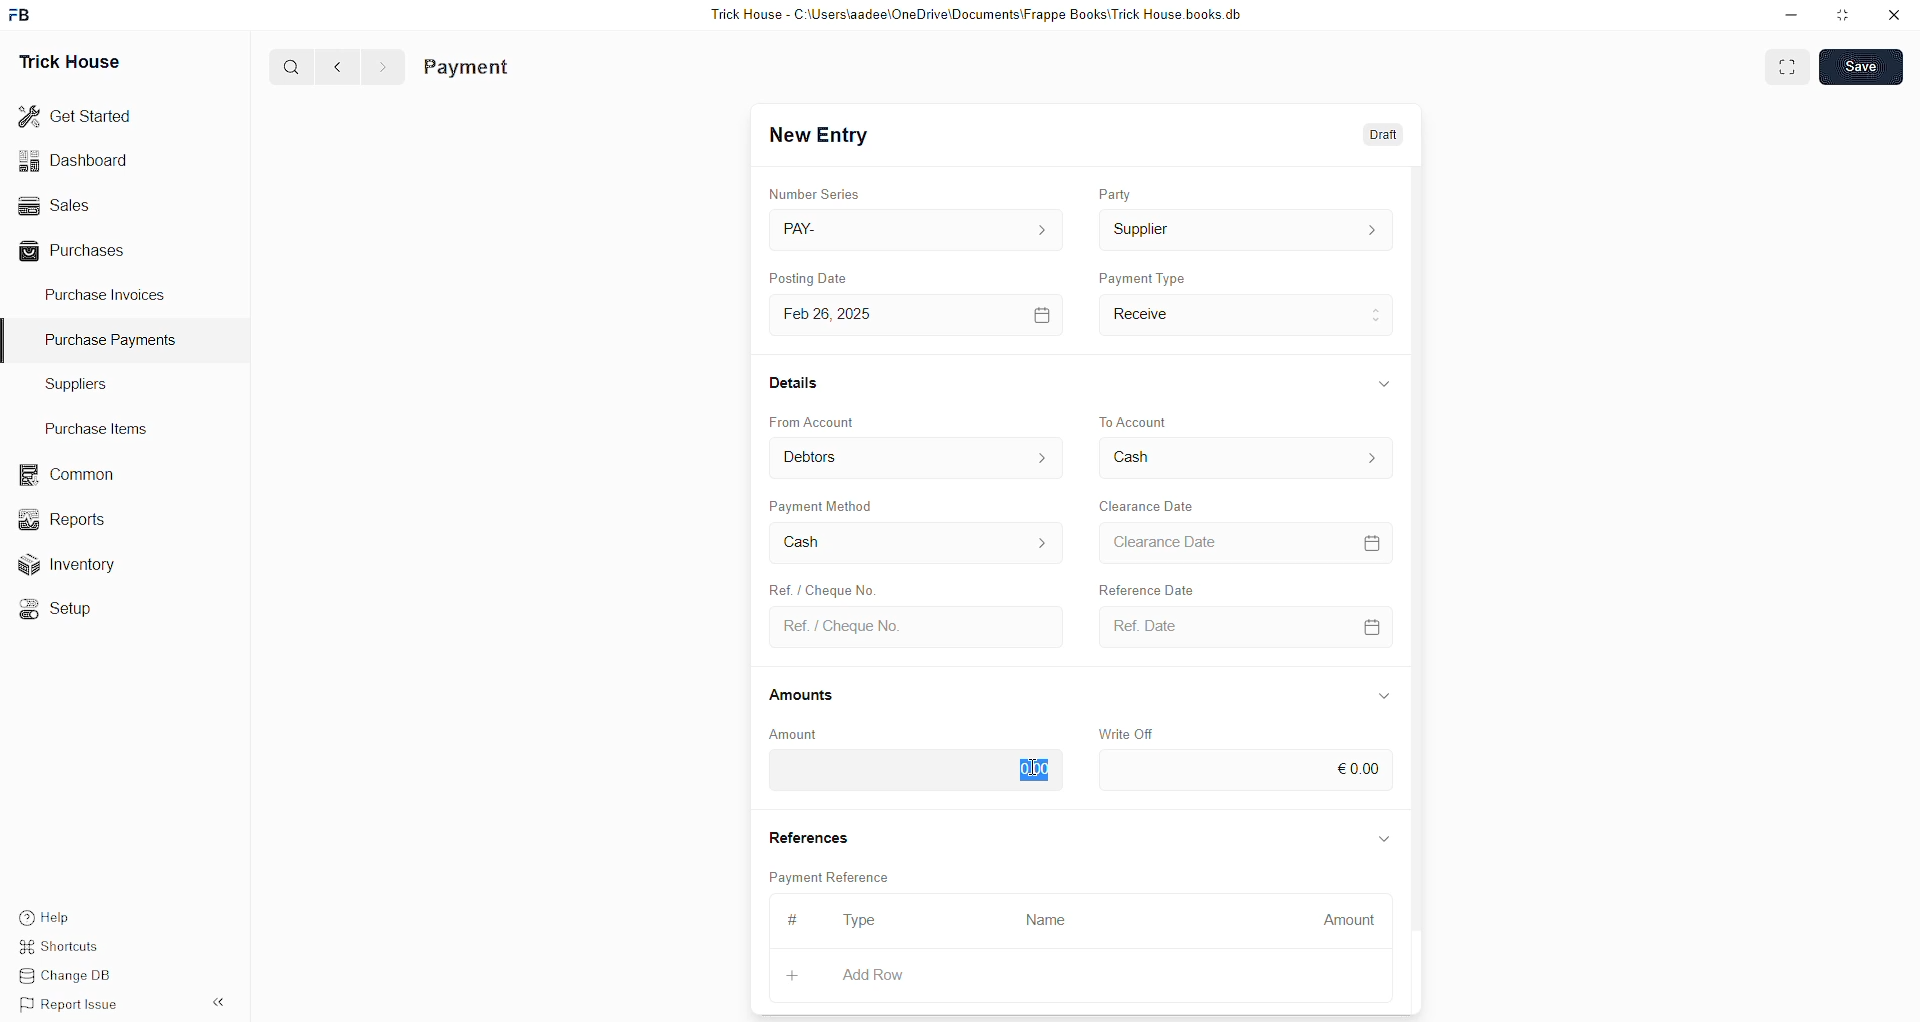 The width and height of the screenshot is (1920, 1022). Describe the element at coordinates (819, 137) in the screenshot. I see `New Entry` at that location.